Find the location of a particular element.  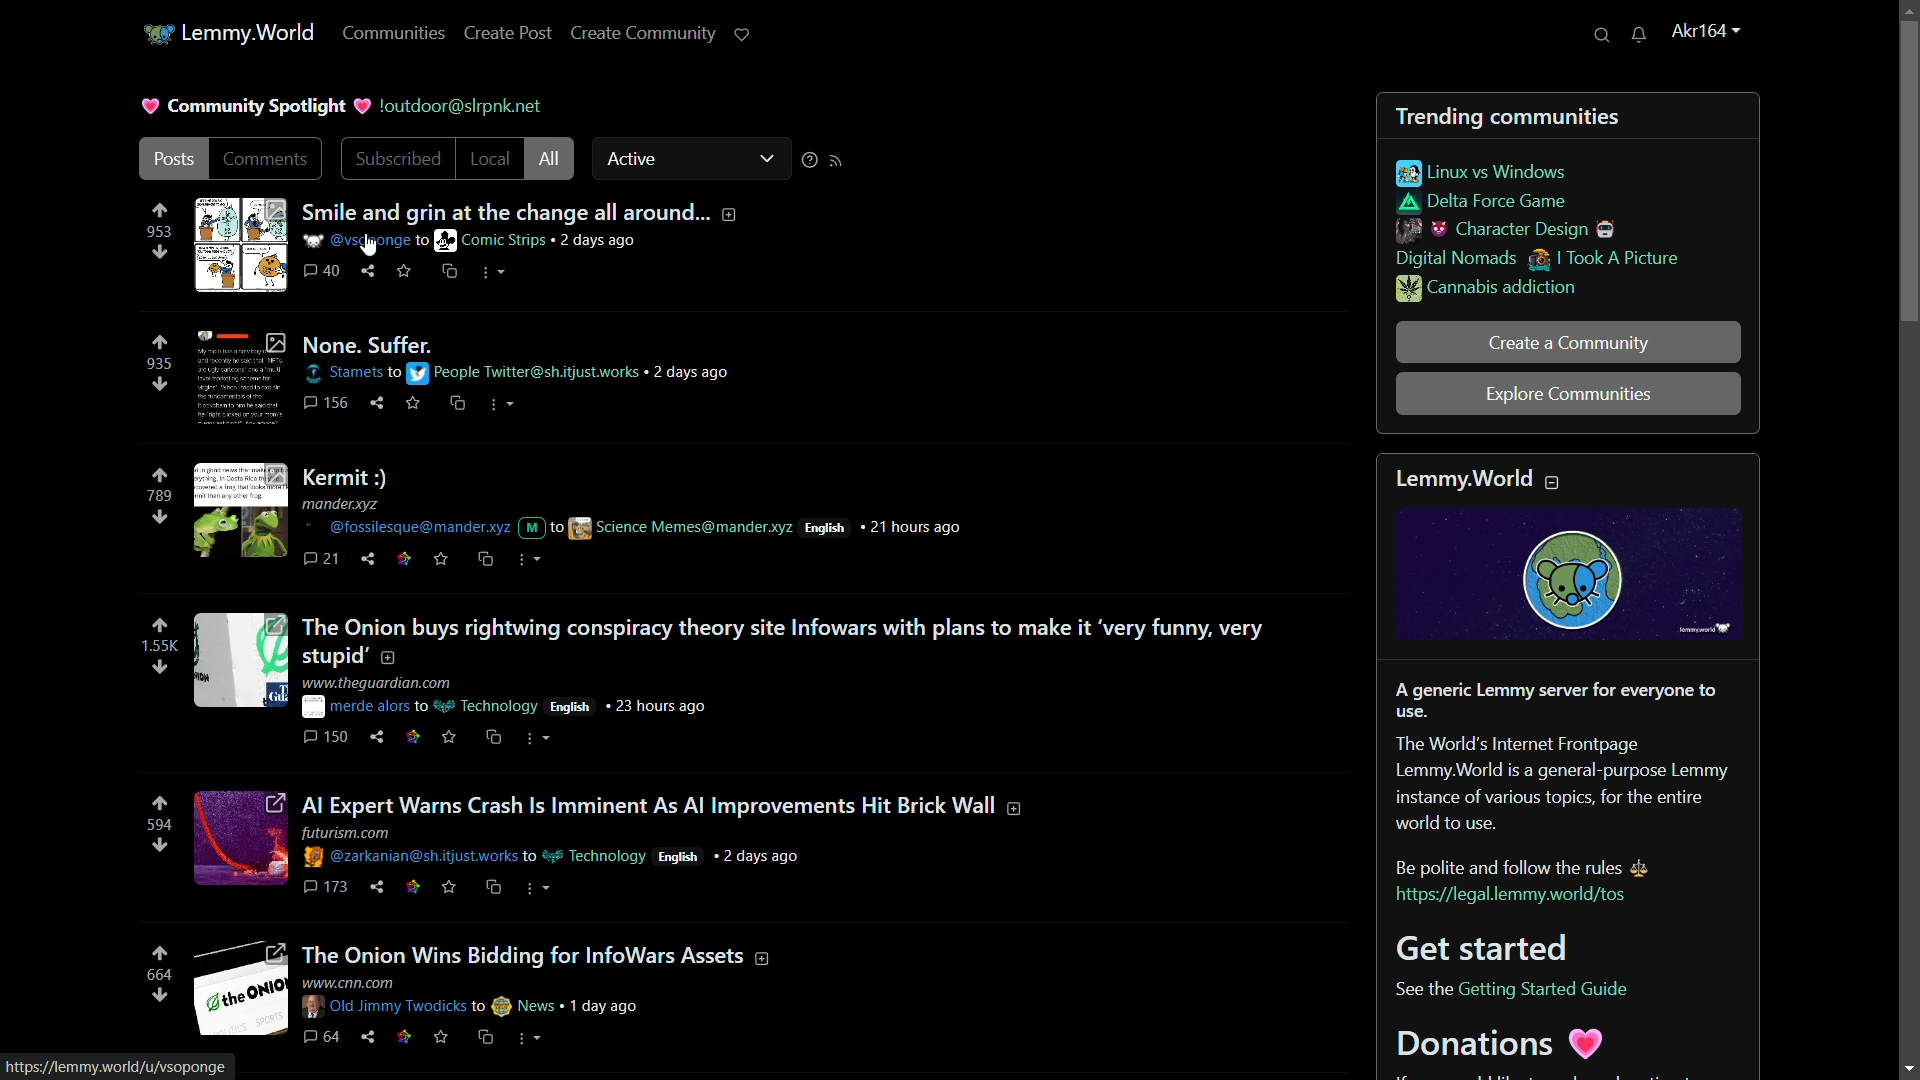

comments is located at coordinates (324, 404).